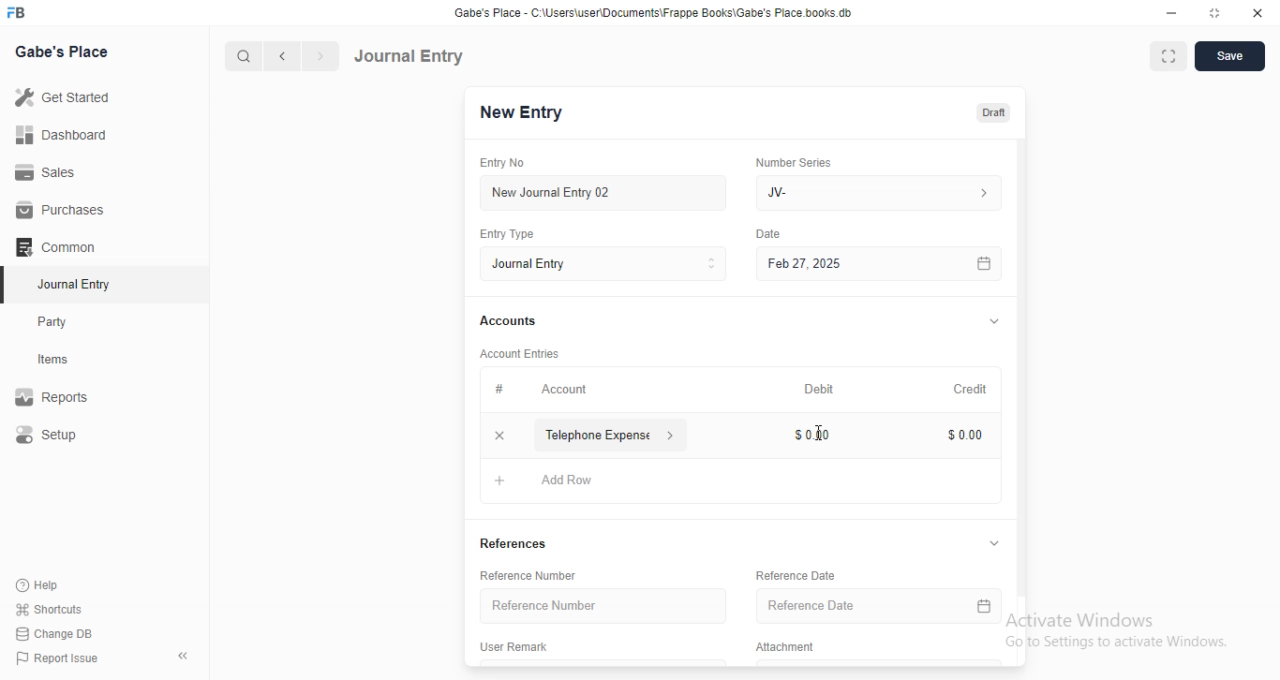  What do you see at coordinates (515, 645) in the screenshot?
I see `‘User Remark` at bounding box center [515, 645].